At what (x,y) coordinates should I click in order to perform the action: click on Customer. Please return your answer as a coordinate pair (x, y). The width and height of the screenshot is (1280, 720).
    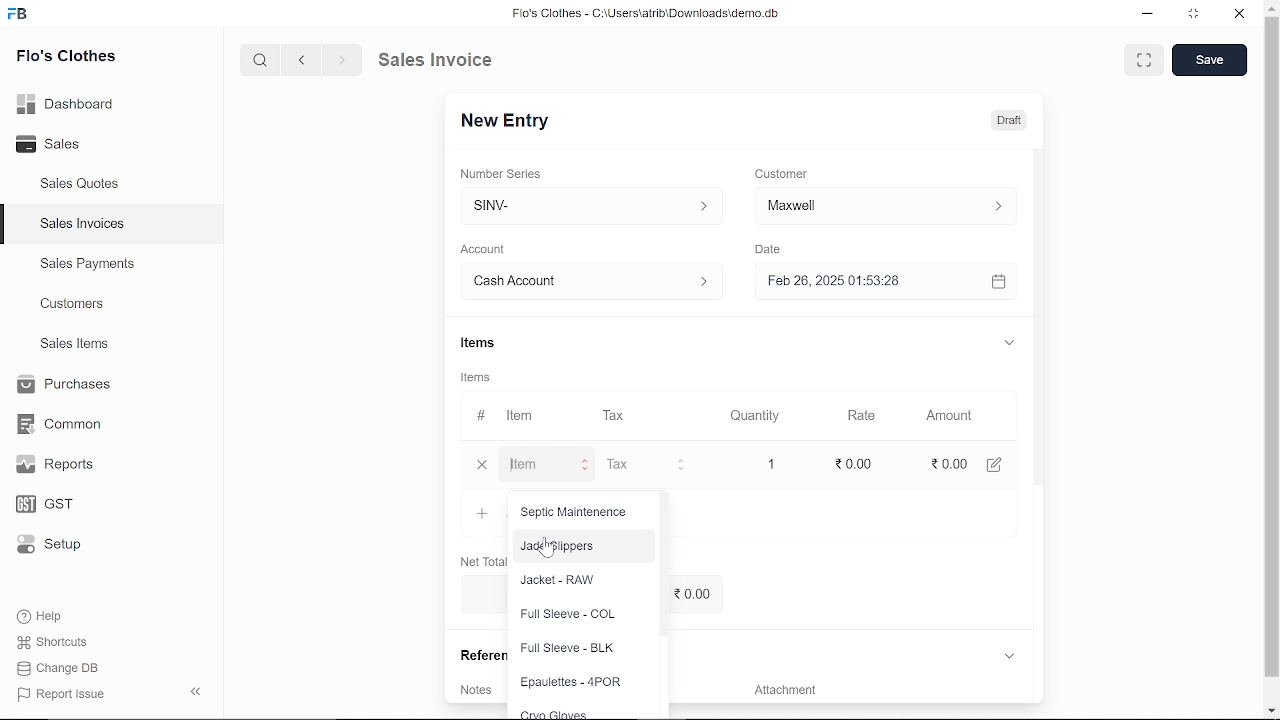
    Looking at the image, I should click on (792, 173).